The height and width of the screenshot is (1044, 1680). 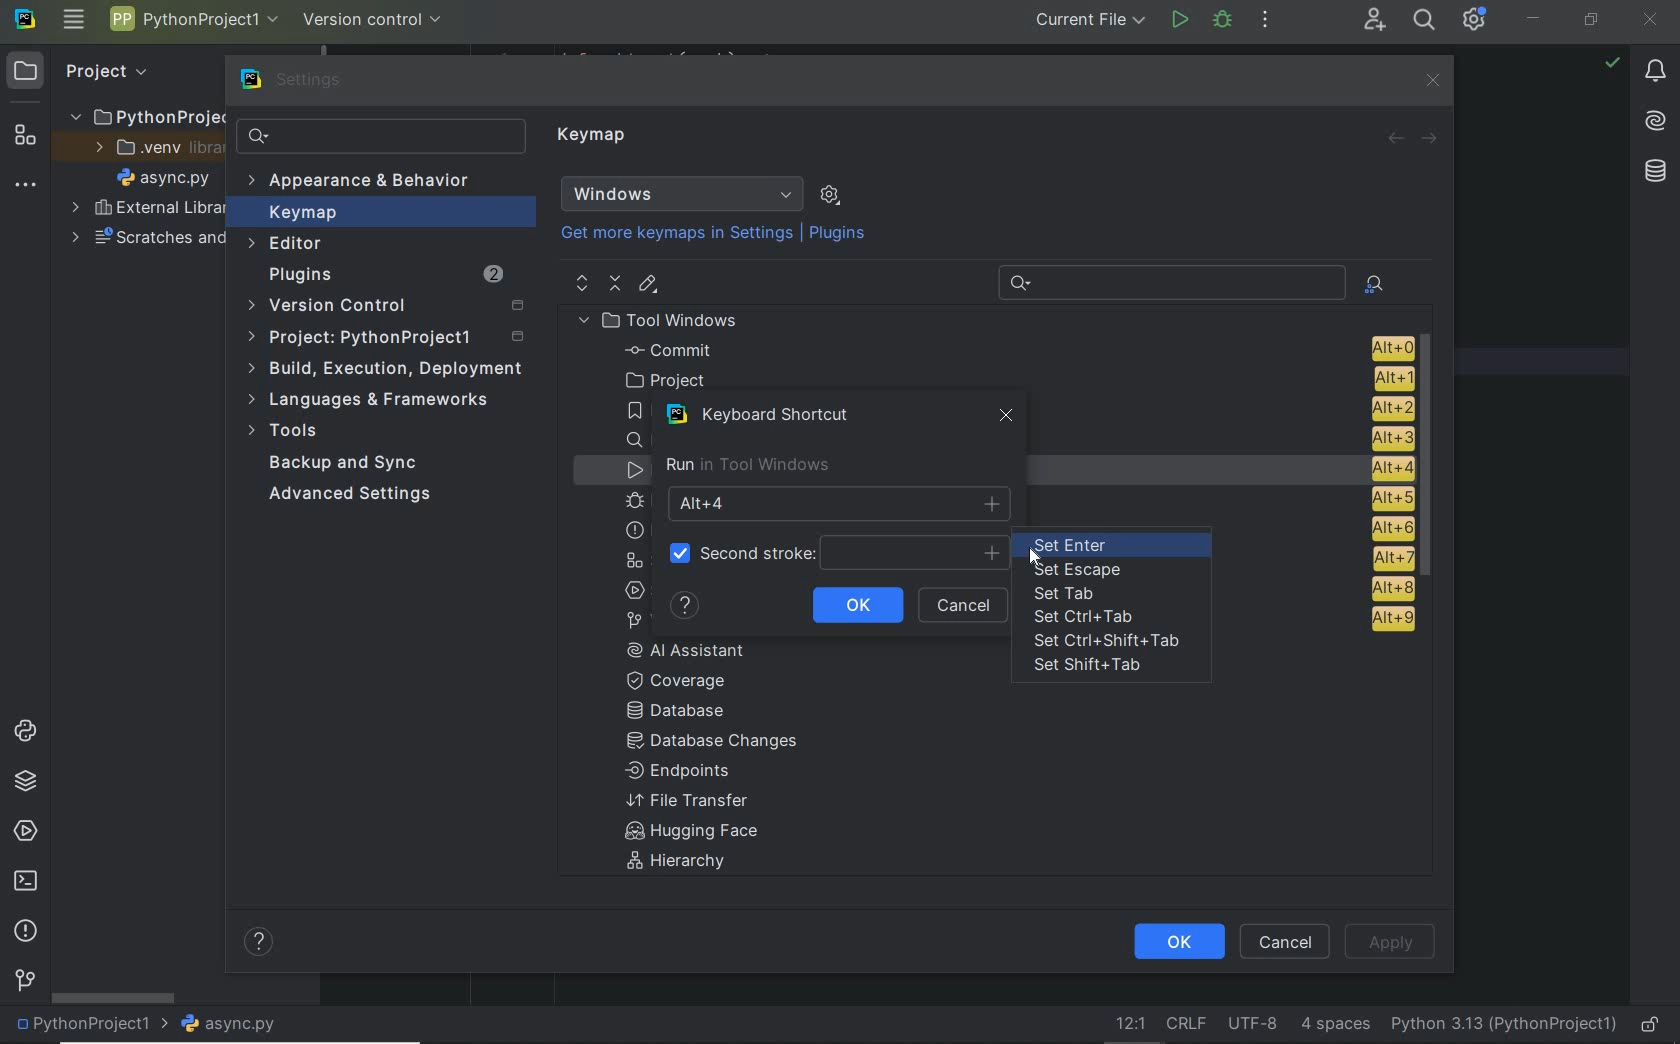 What do you see at coordinates (1335, 1026) in the screenshot?
I see `Indent` at bounding box center [1335, 1026].